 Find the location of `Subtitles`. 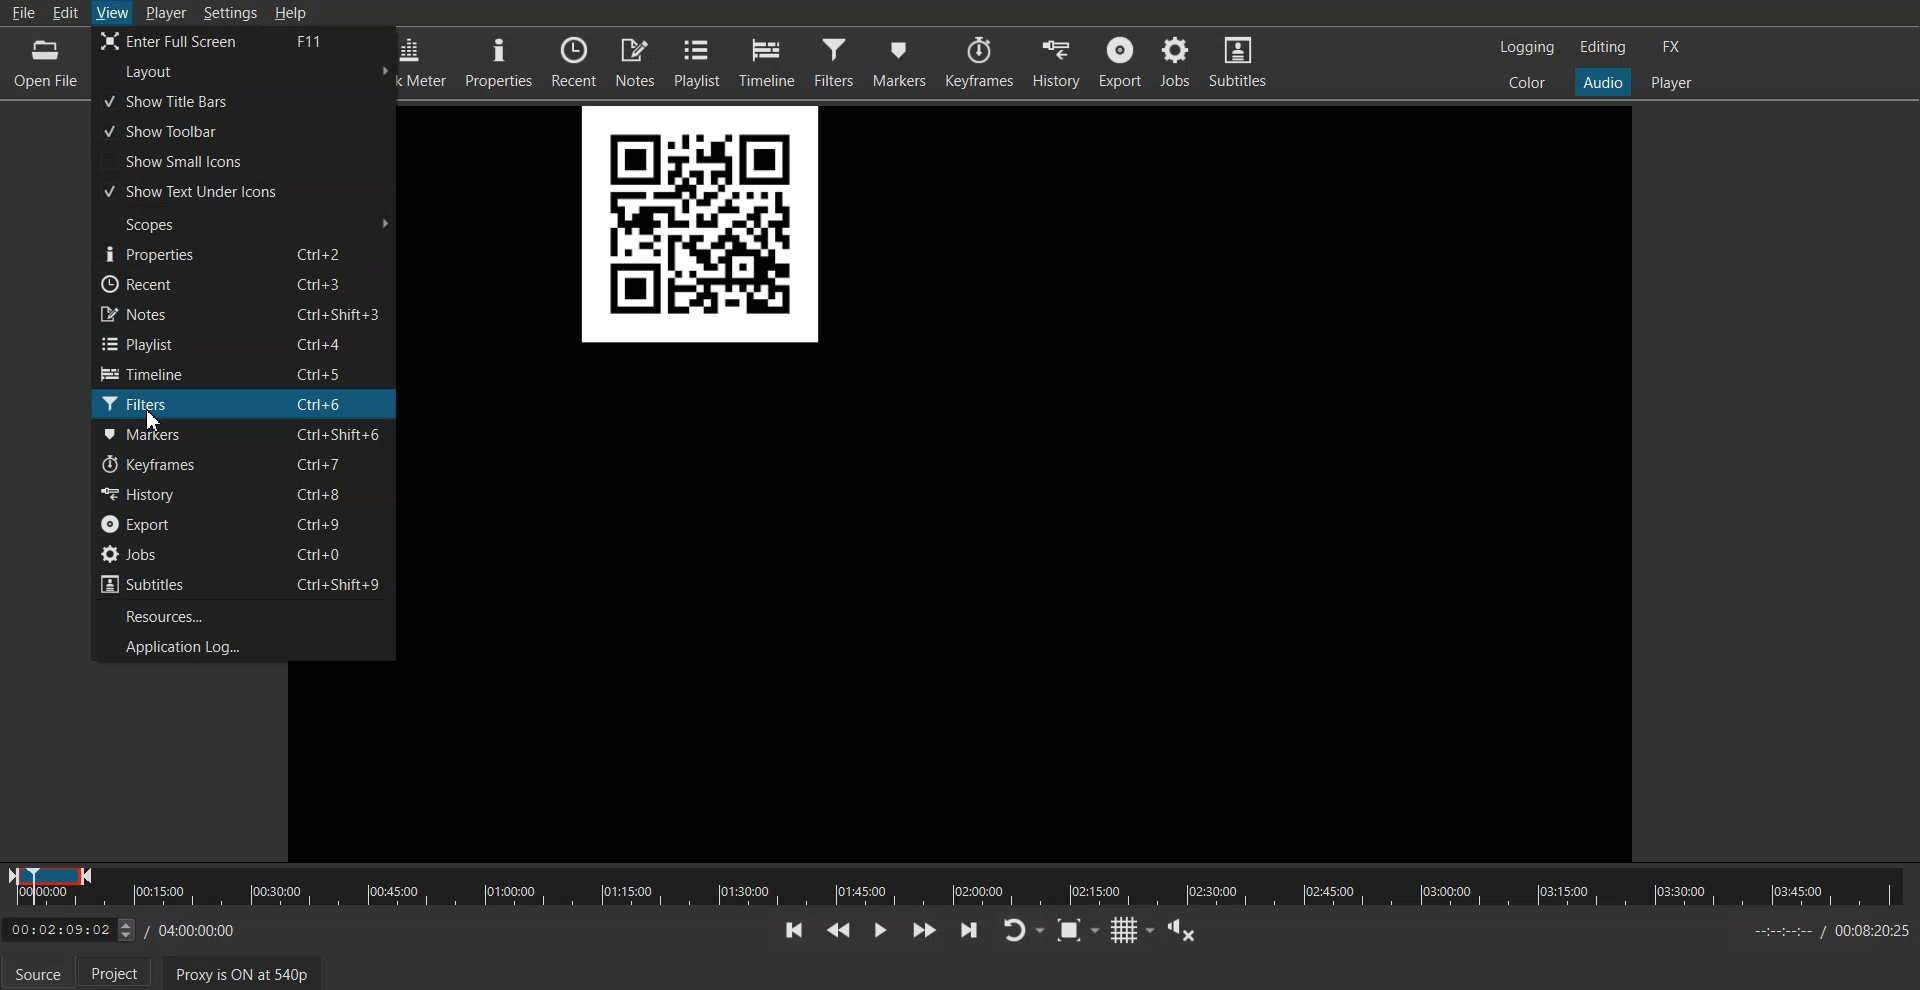

Subtitles is located at coordinates (244, 584).